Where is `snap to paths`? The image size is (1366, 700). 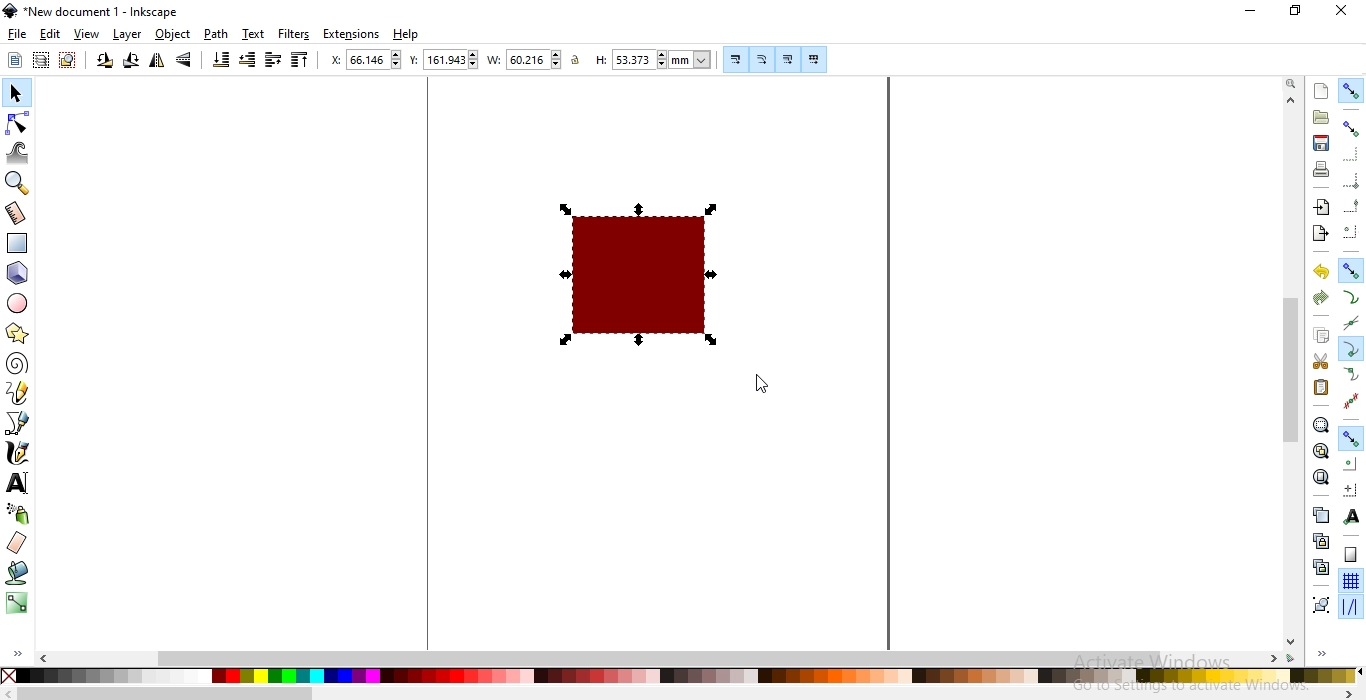
snap to paths is located at coordinates (1352, 297).